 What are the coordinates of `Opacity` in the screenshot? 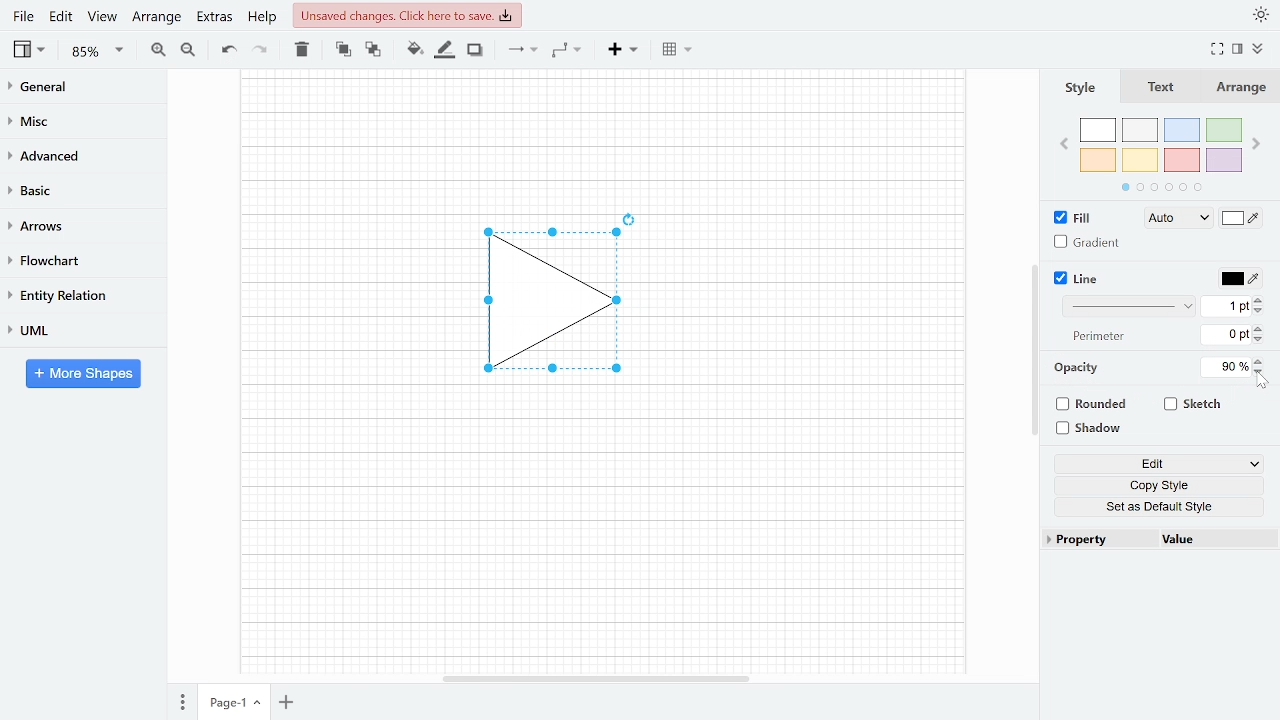 It's located at (1078, 368).